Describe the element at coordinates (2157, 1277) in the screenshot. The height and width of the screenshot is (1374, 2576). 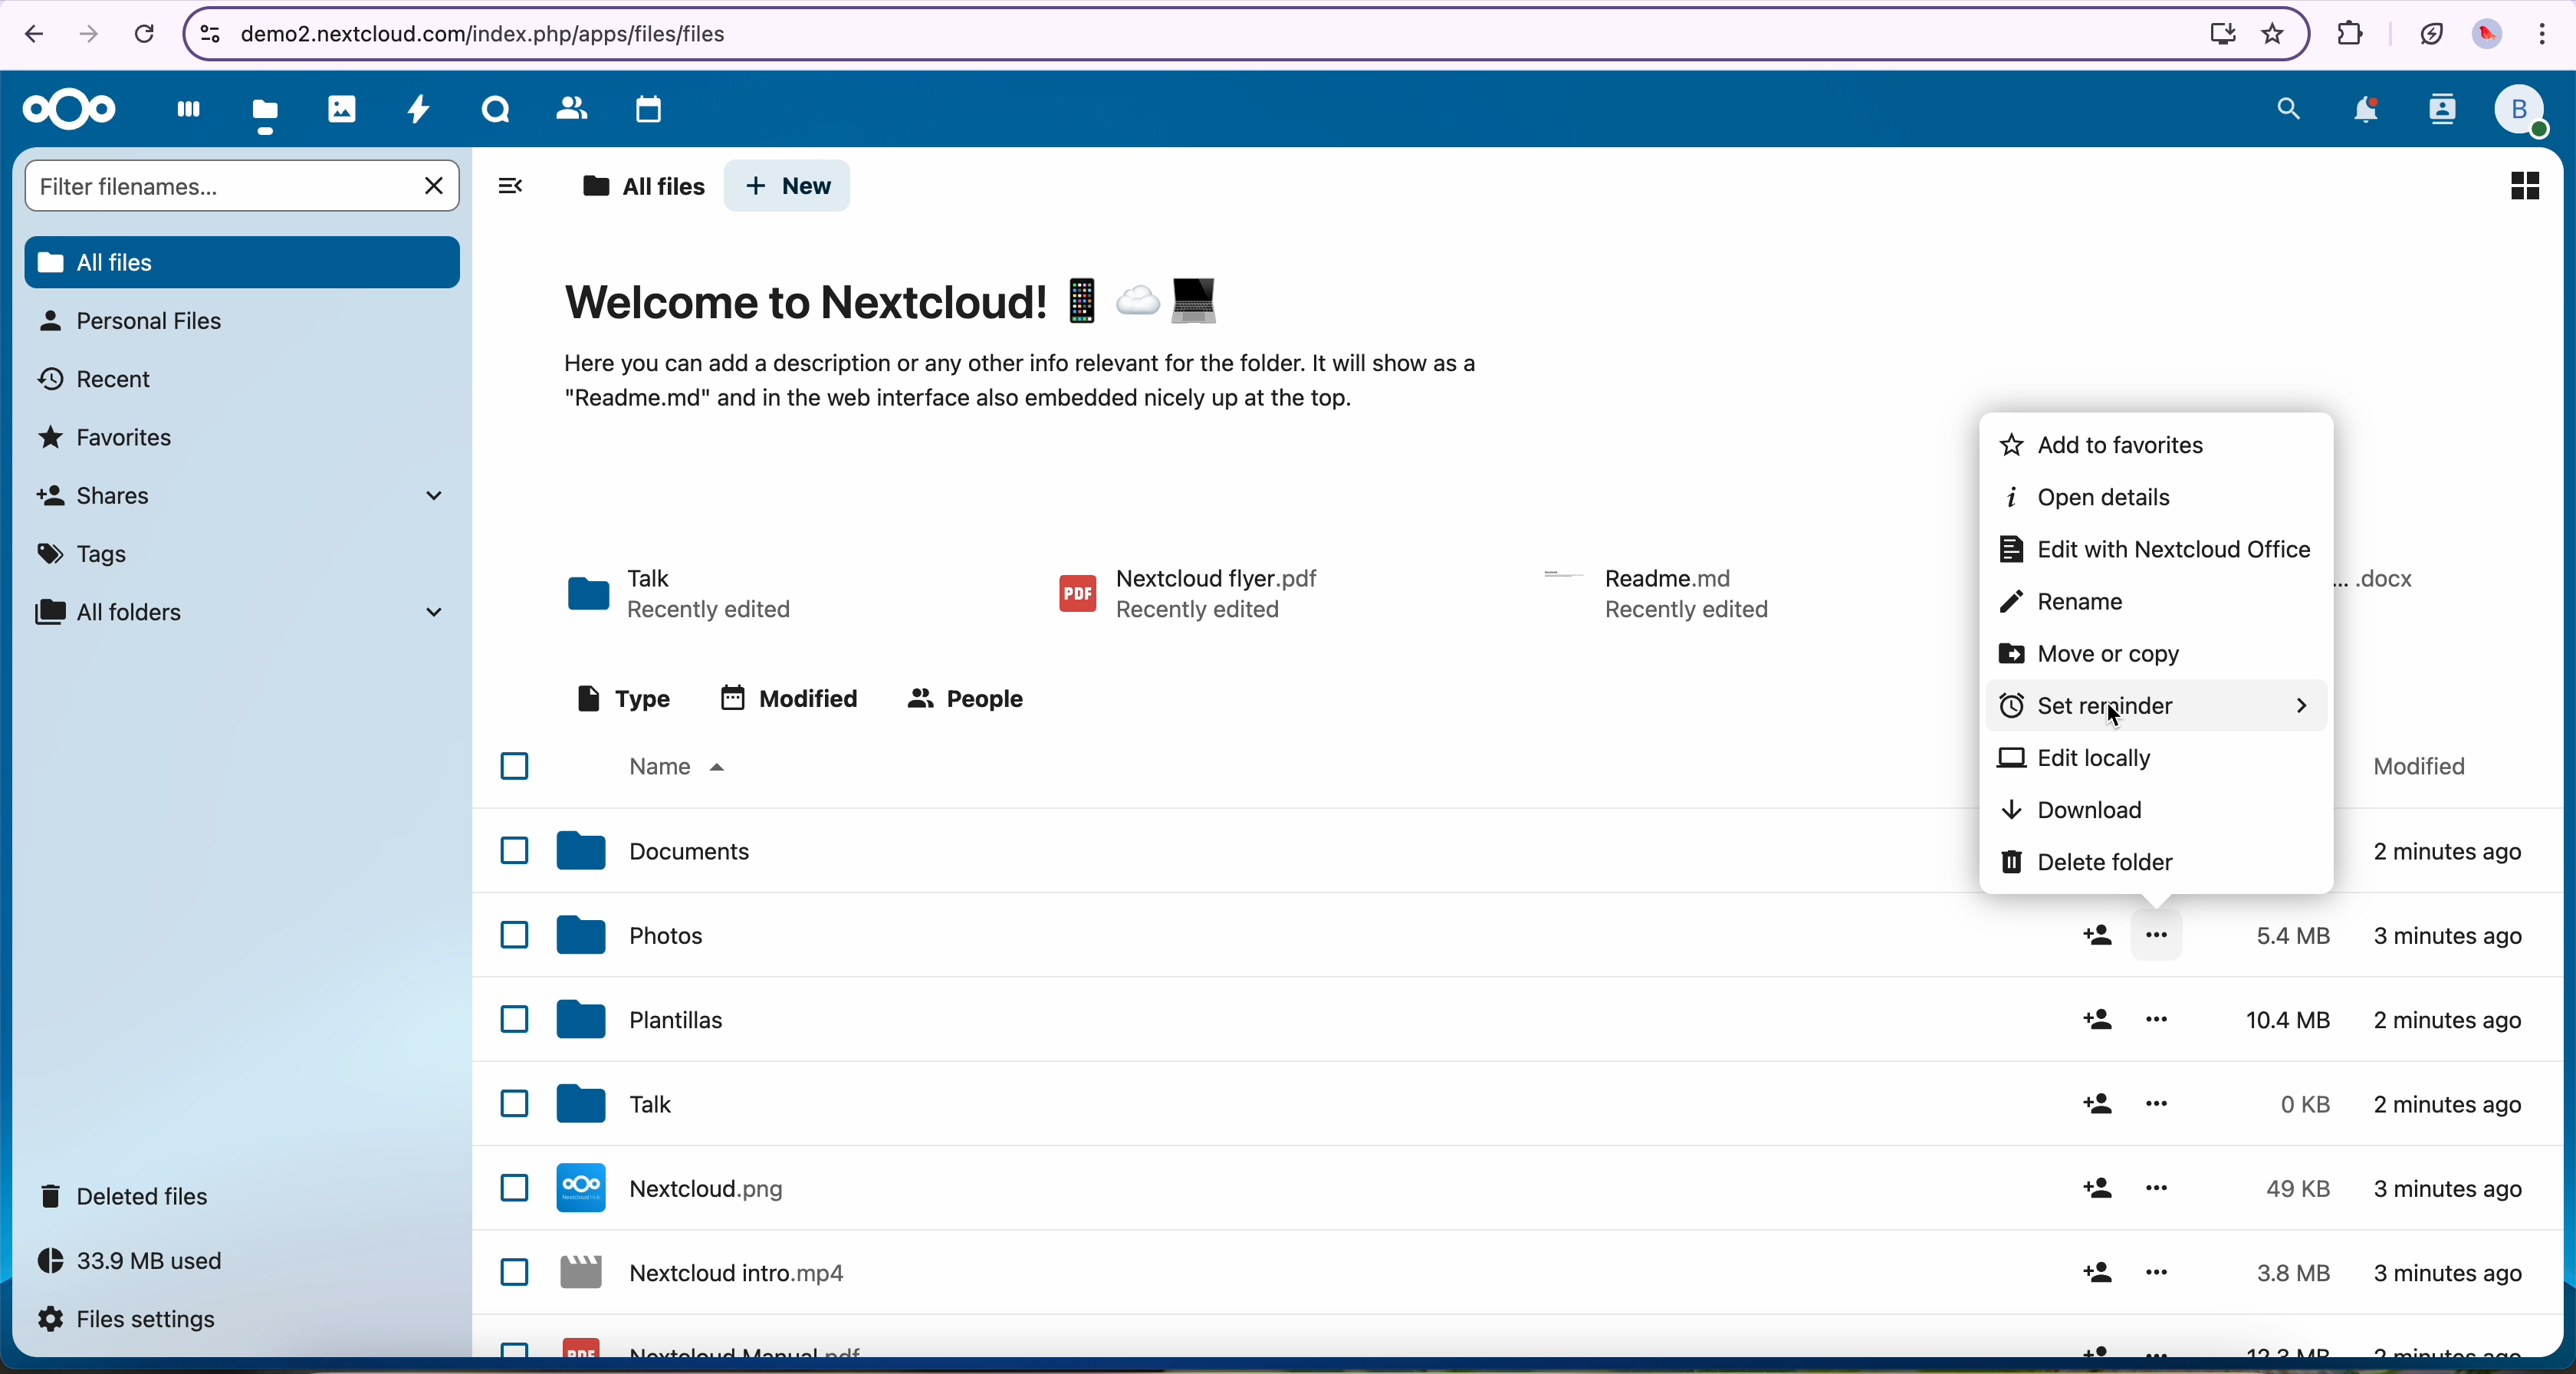
I see `more options` at that location.